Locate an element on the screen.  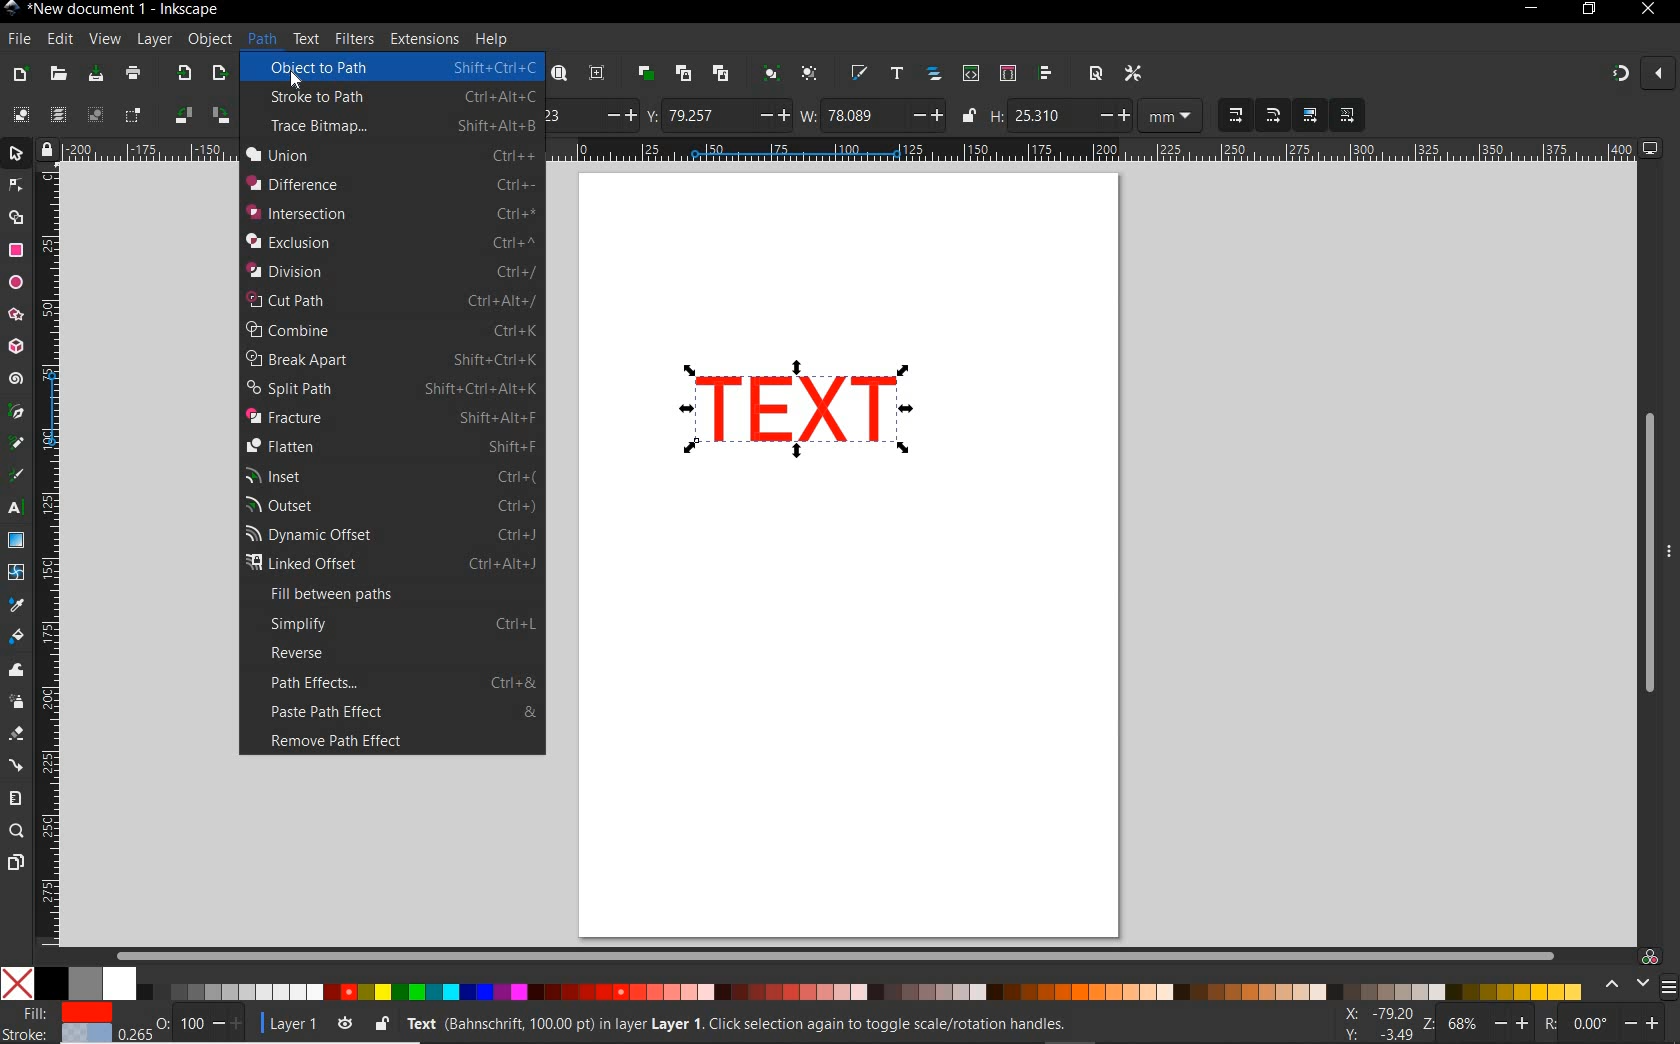
MESH TOOL is located at coordinates (18, 571).